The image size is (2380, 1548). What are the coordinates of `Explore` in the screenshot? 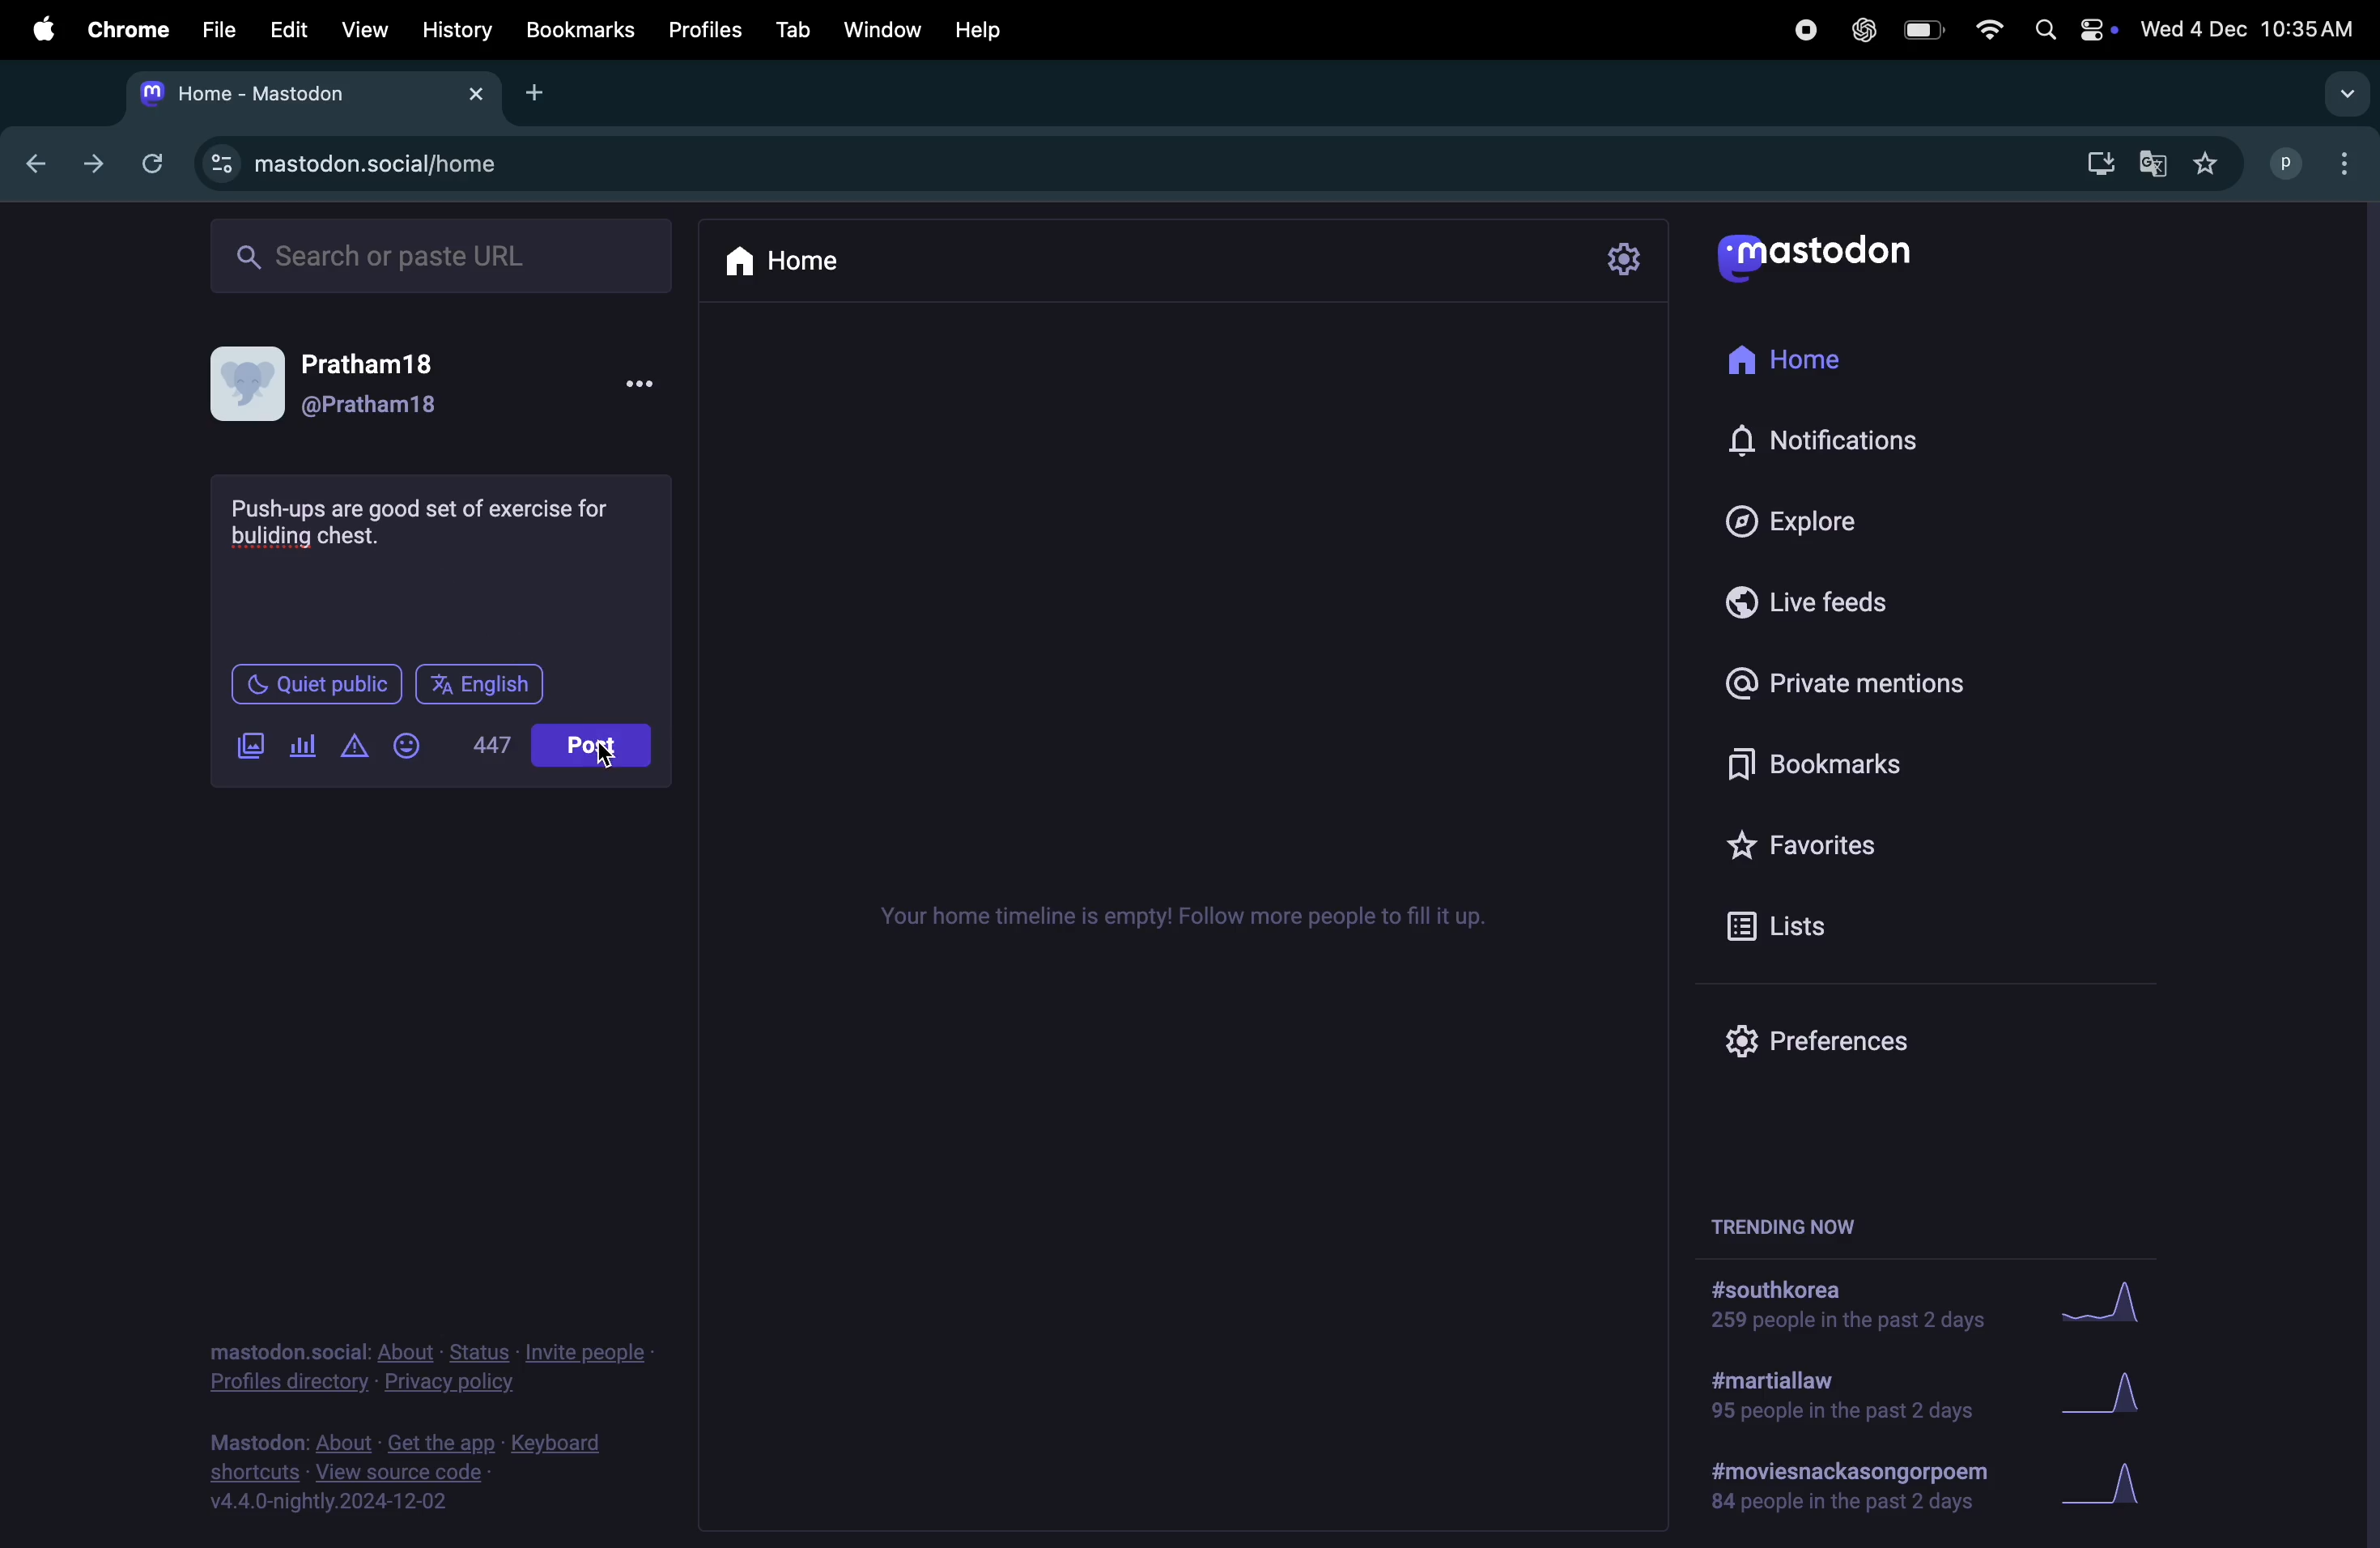 It's located at (1786, 517).